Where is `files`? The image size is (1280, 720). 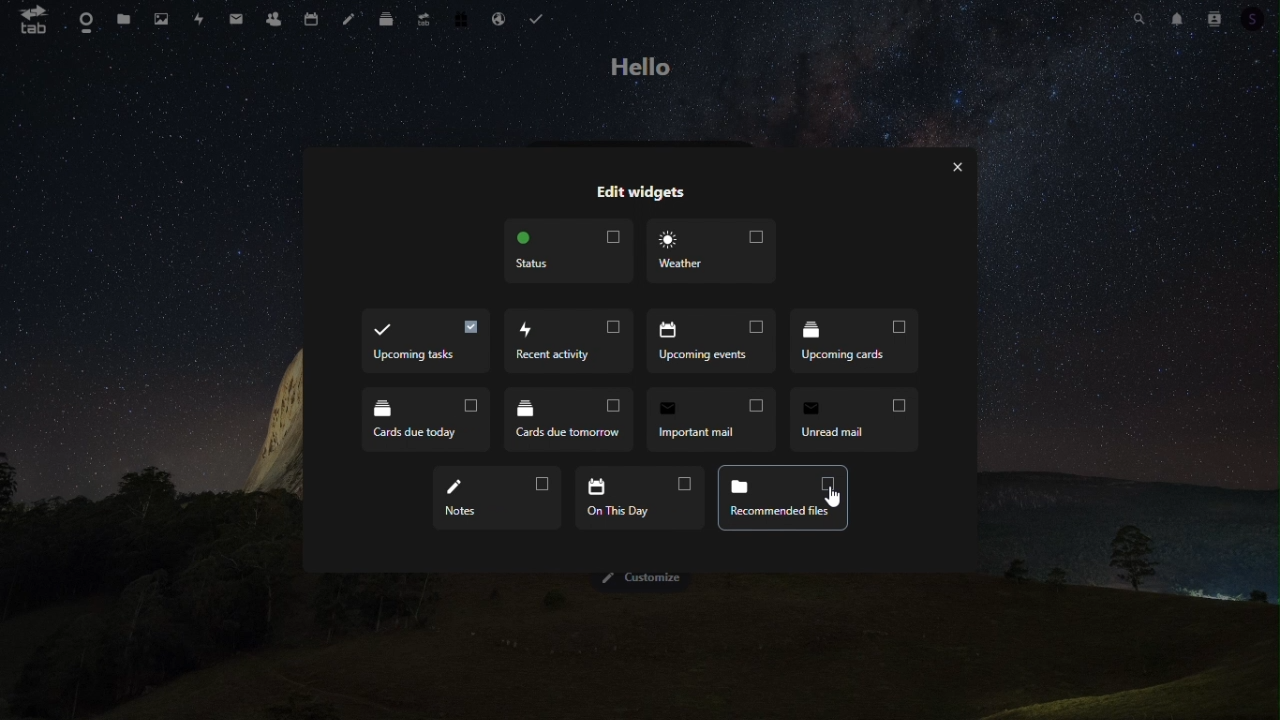 files is located at coordinates (123, 19).